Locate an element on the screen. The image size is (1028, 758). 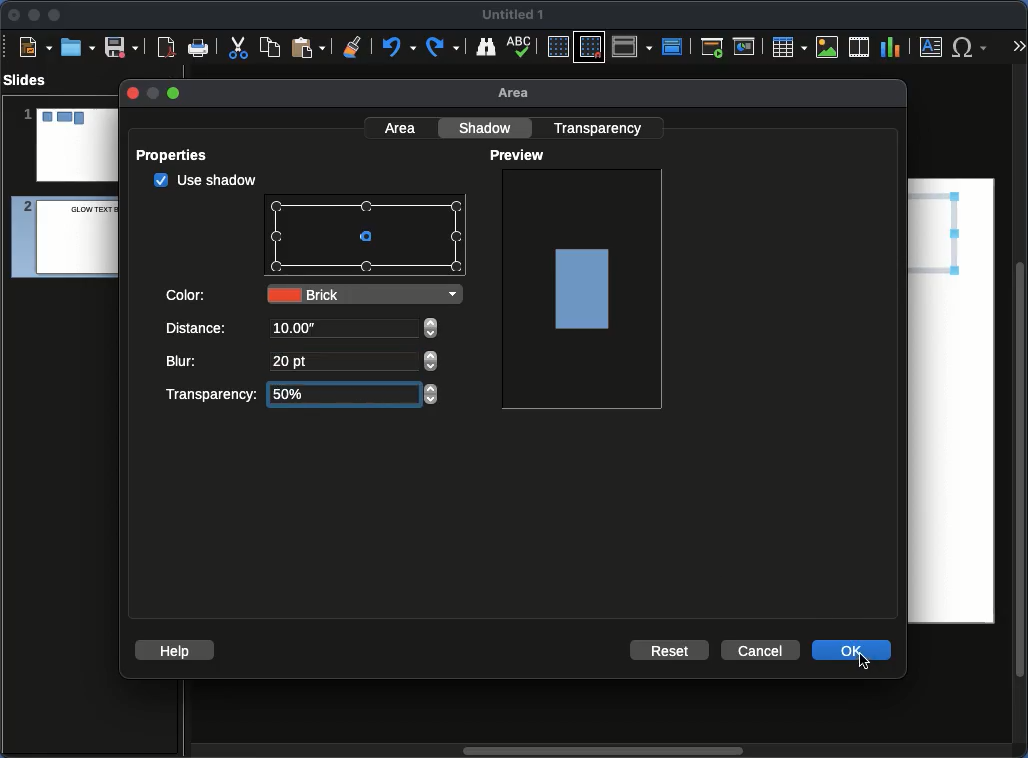
Help is located at coordinates (175, 649).